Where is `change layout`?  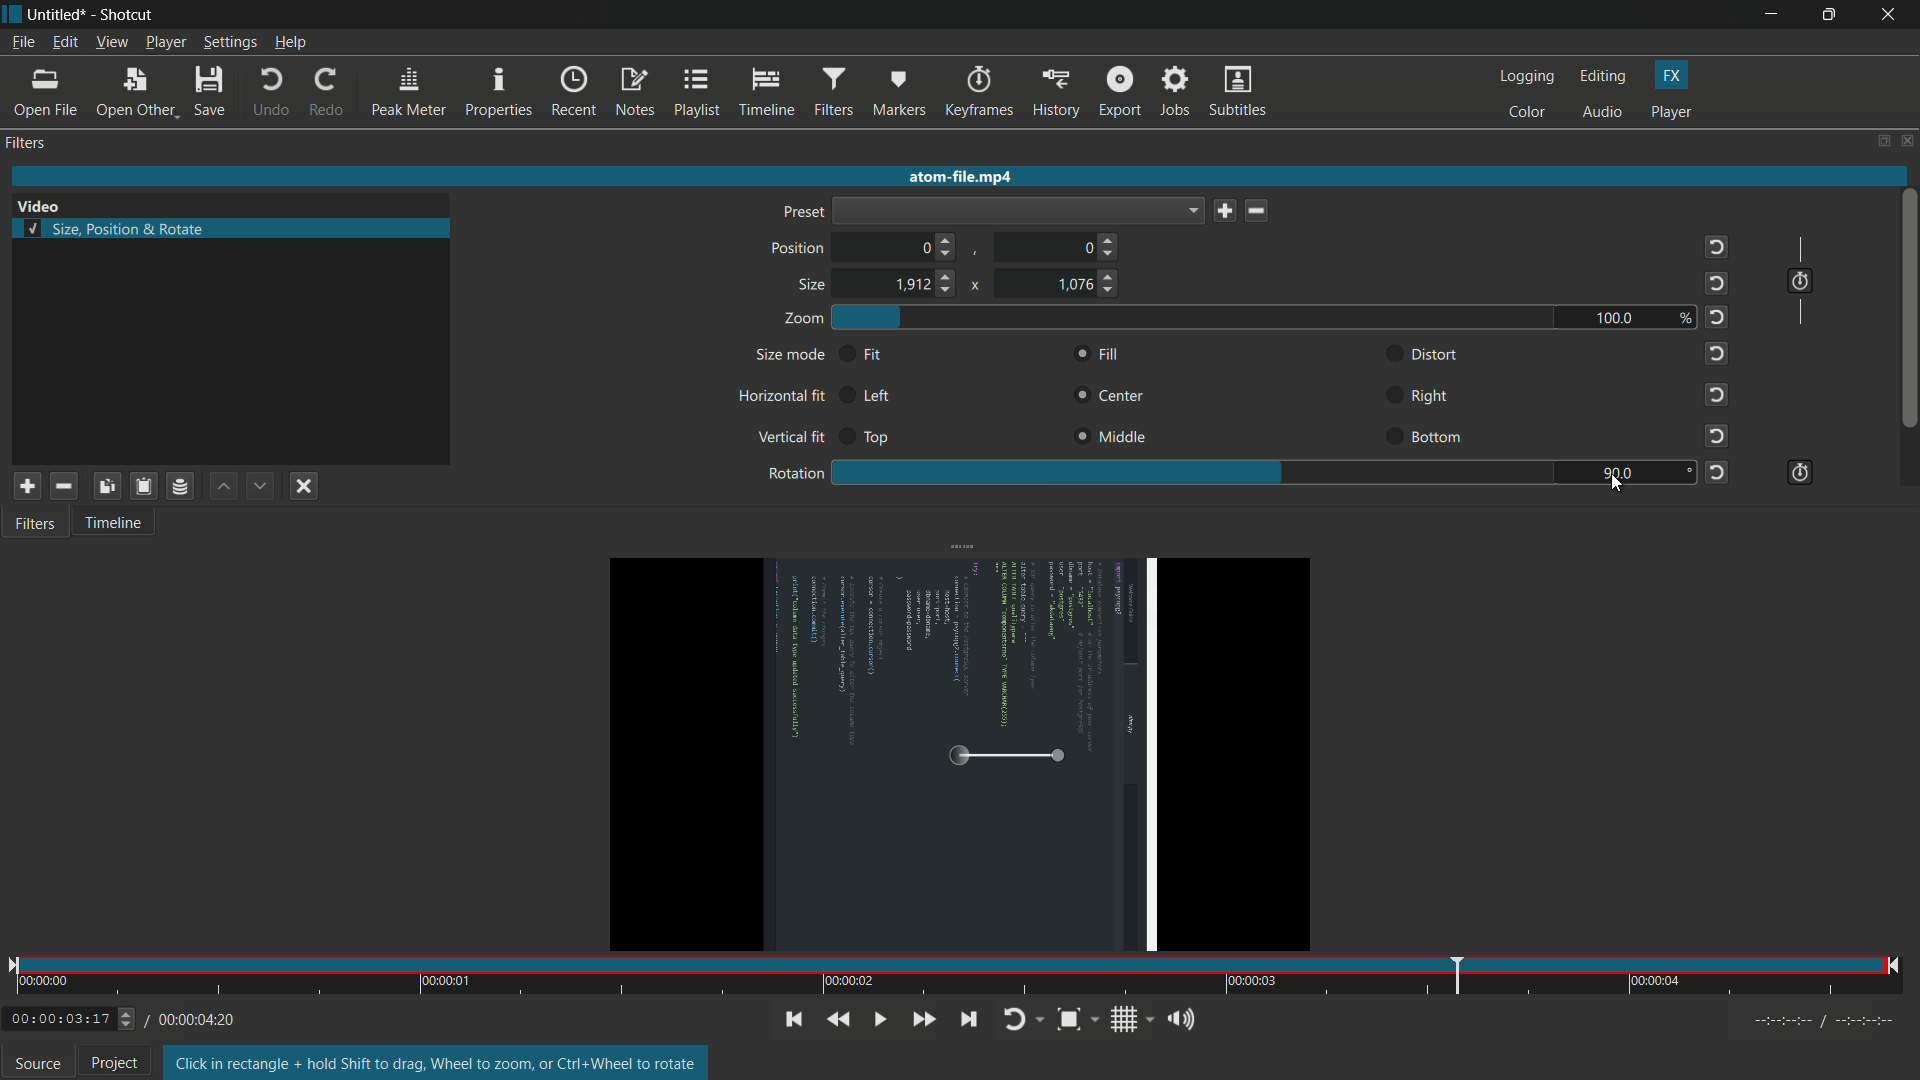 change layout is located at coordinates (1877, 139).